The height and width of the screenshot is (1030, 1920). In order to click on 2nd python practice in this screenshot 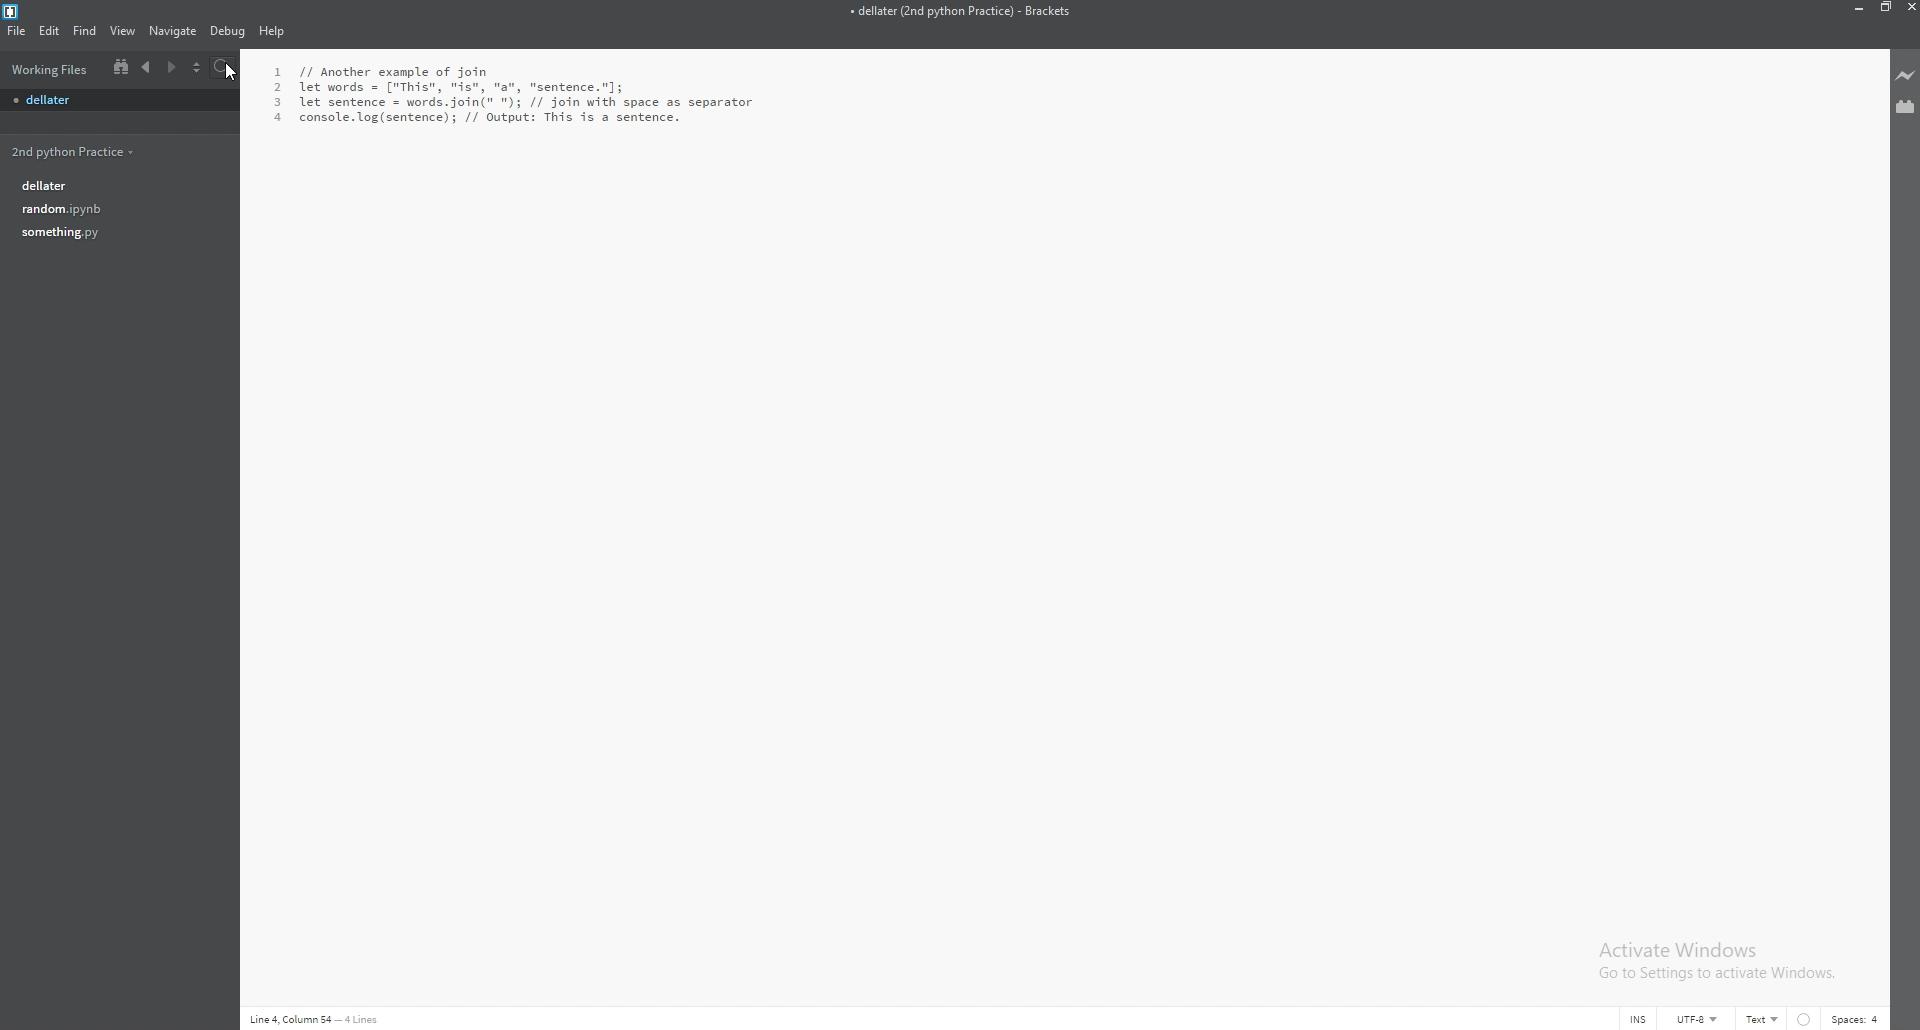, I will do `click(73, 151)`.